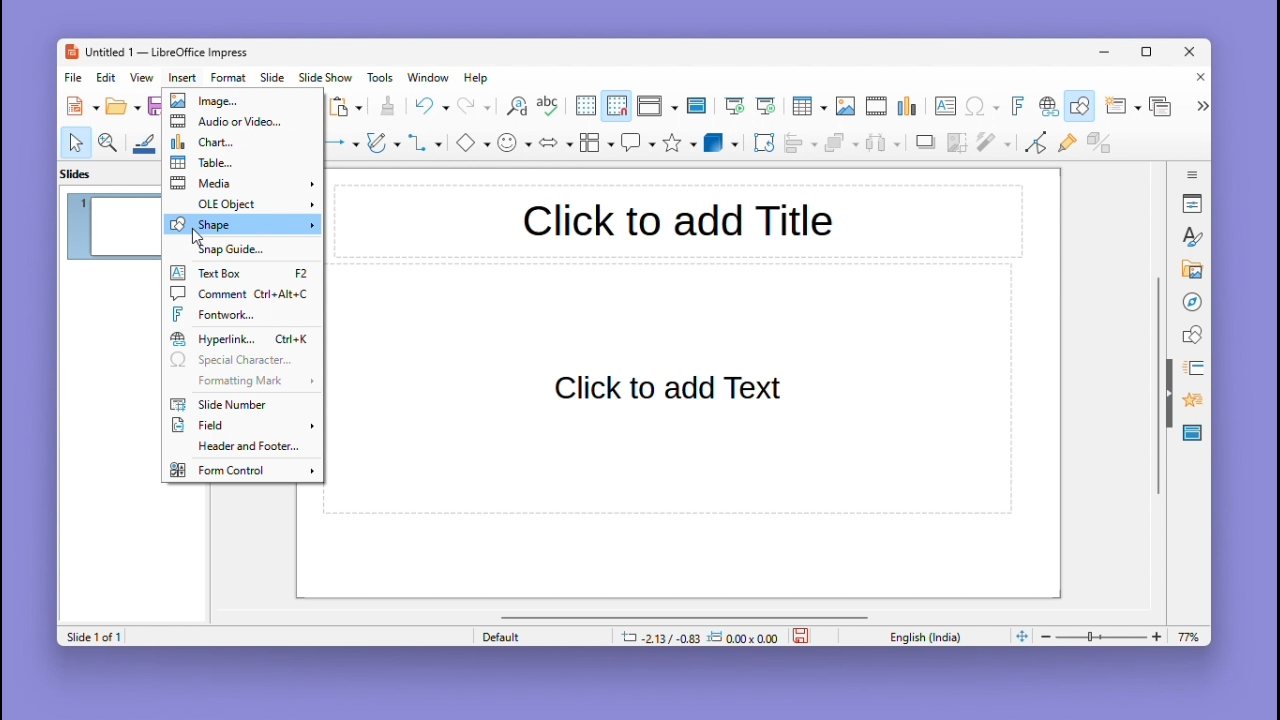  Describe the element at coordinates (240, 293) in the screenshot. I see `Comment` at that location.